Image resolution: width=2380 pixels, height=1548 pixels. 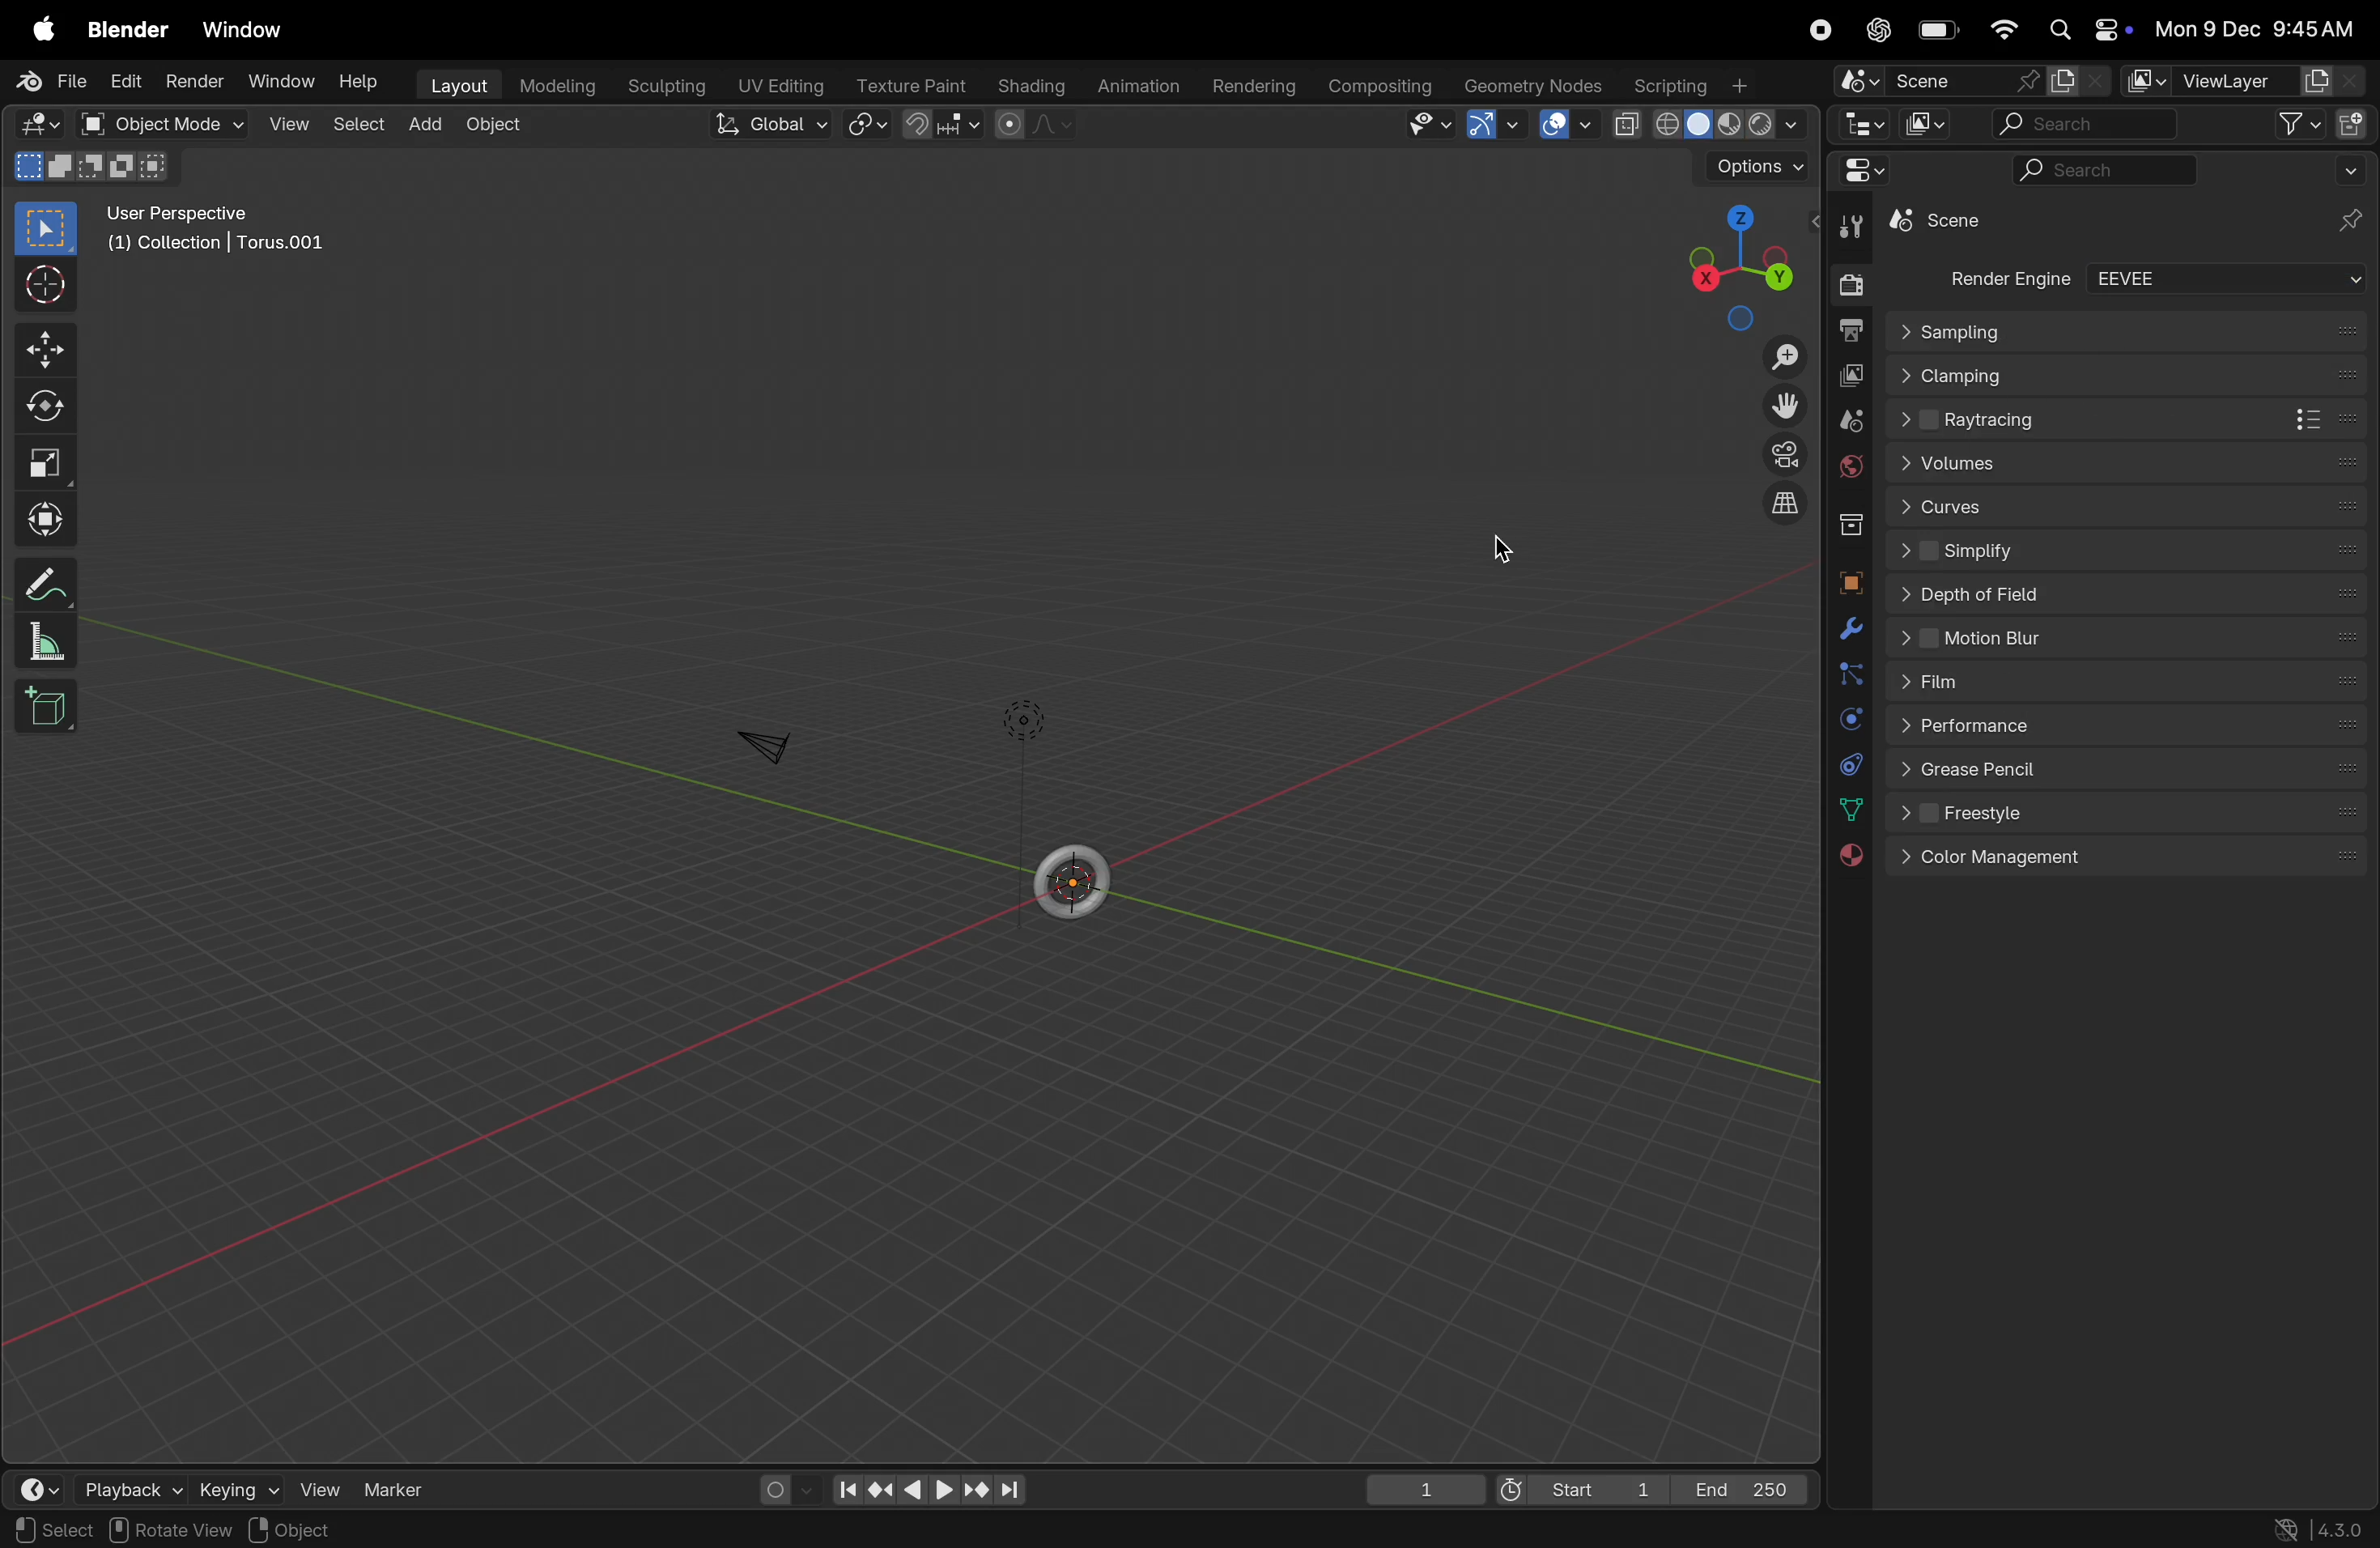 What do you see at coordinates (1844, 676) in the screenshot?
I see `particles ` at bounding box center [1844, 676].